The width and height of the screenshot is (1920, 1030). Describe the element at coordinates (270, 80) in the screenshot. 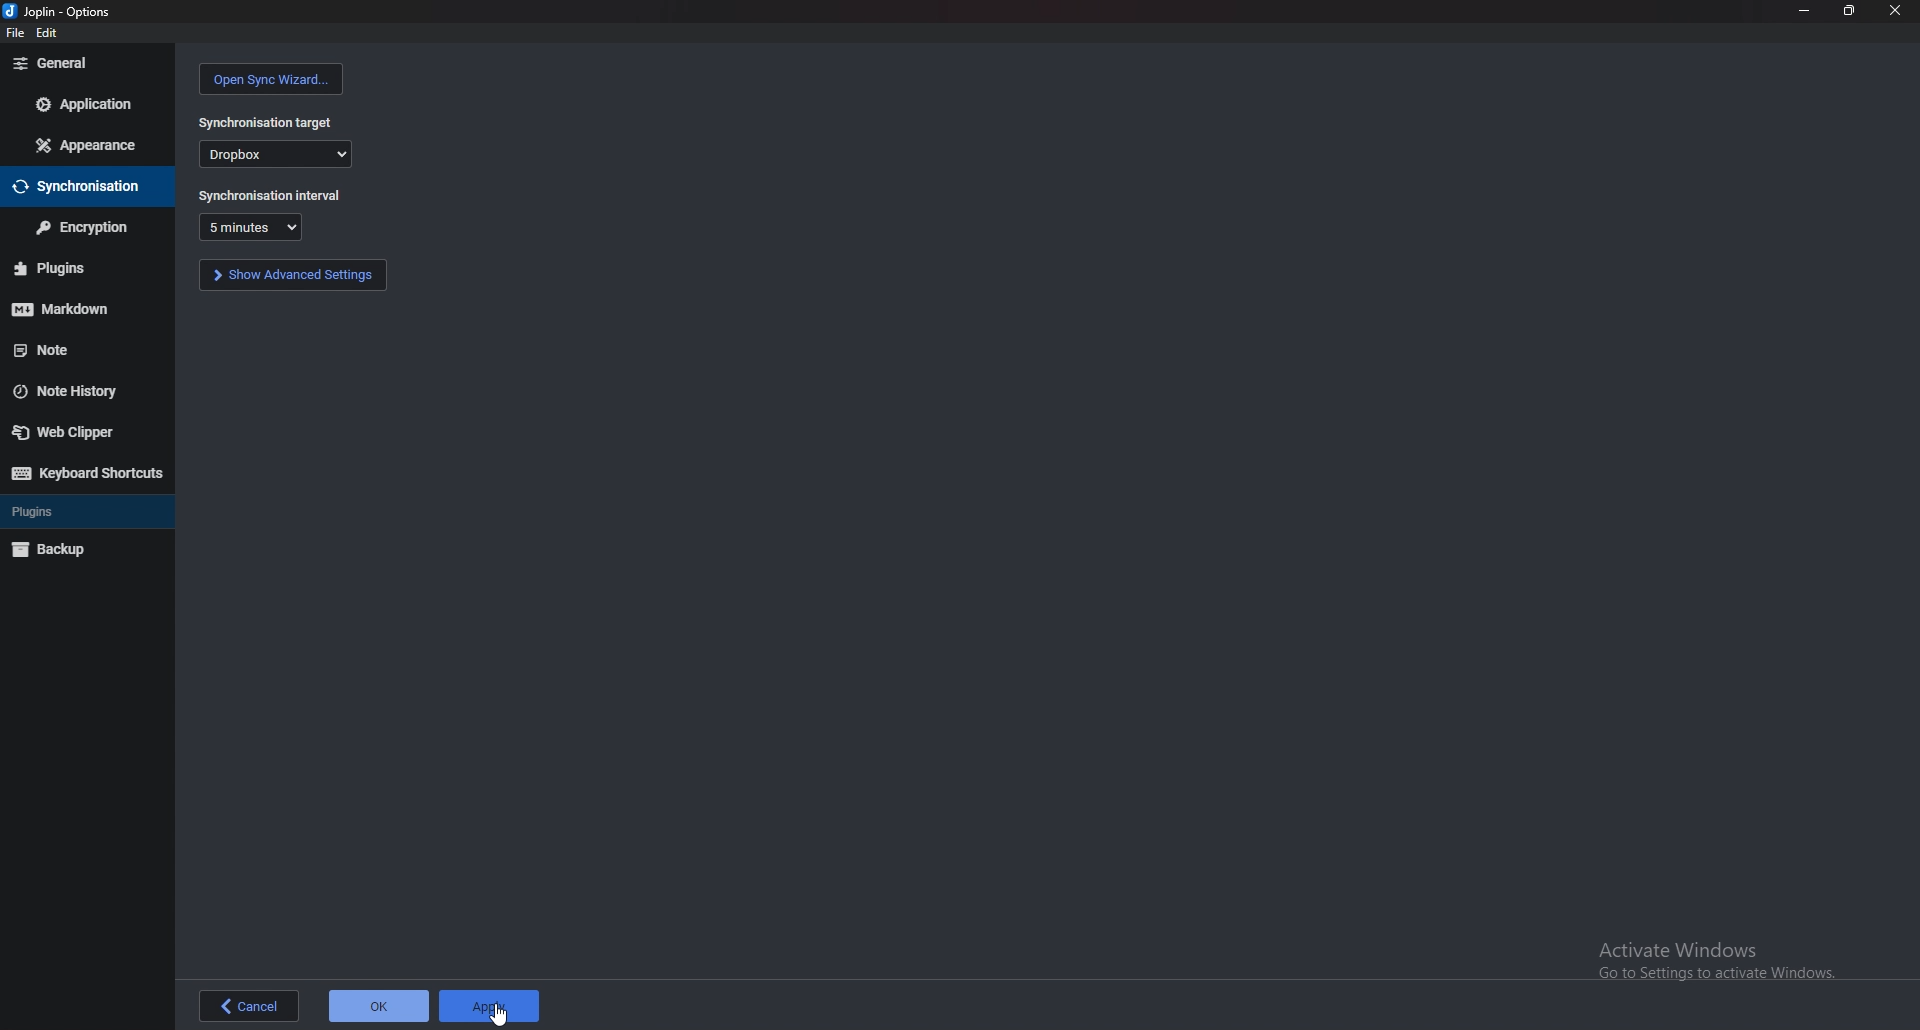

I see `open sync wizard` at that location.